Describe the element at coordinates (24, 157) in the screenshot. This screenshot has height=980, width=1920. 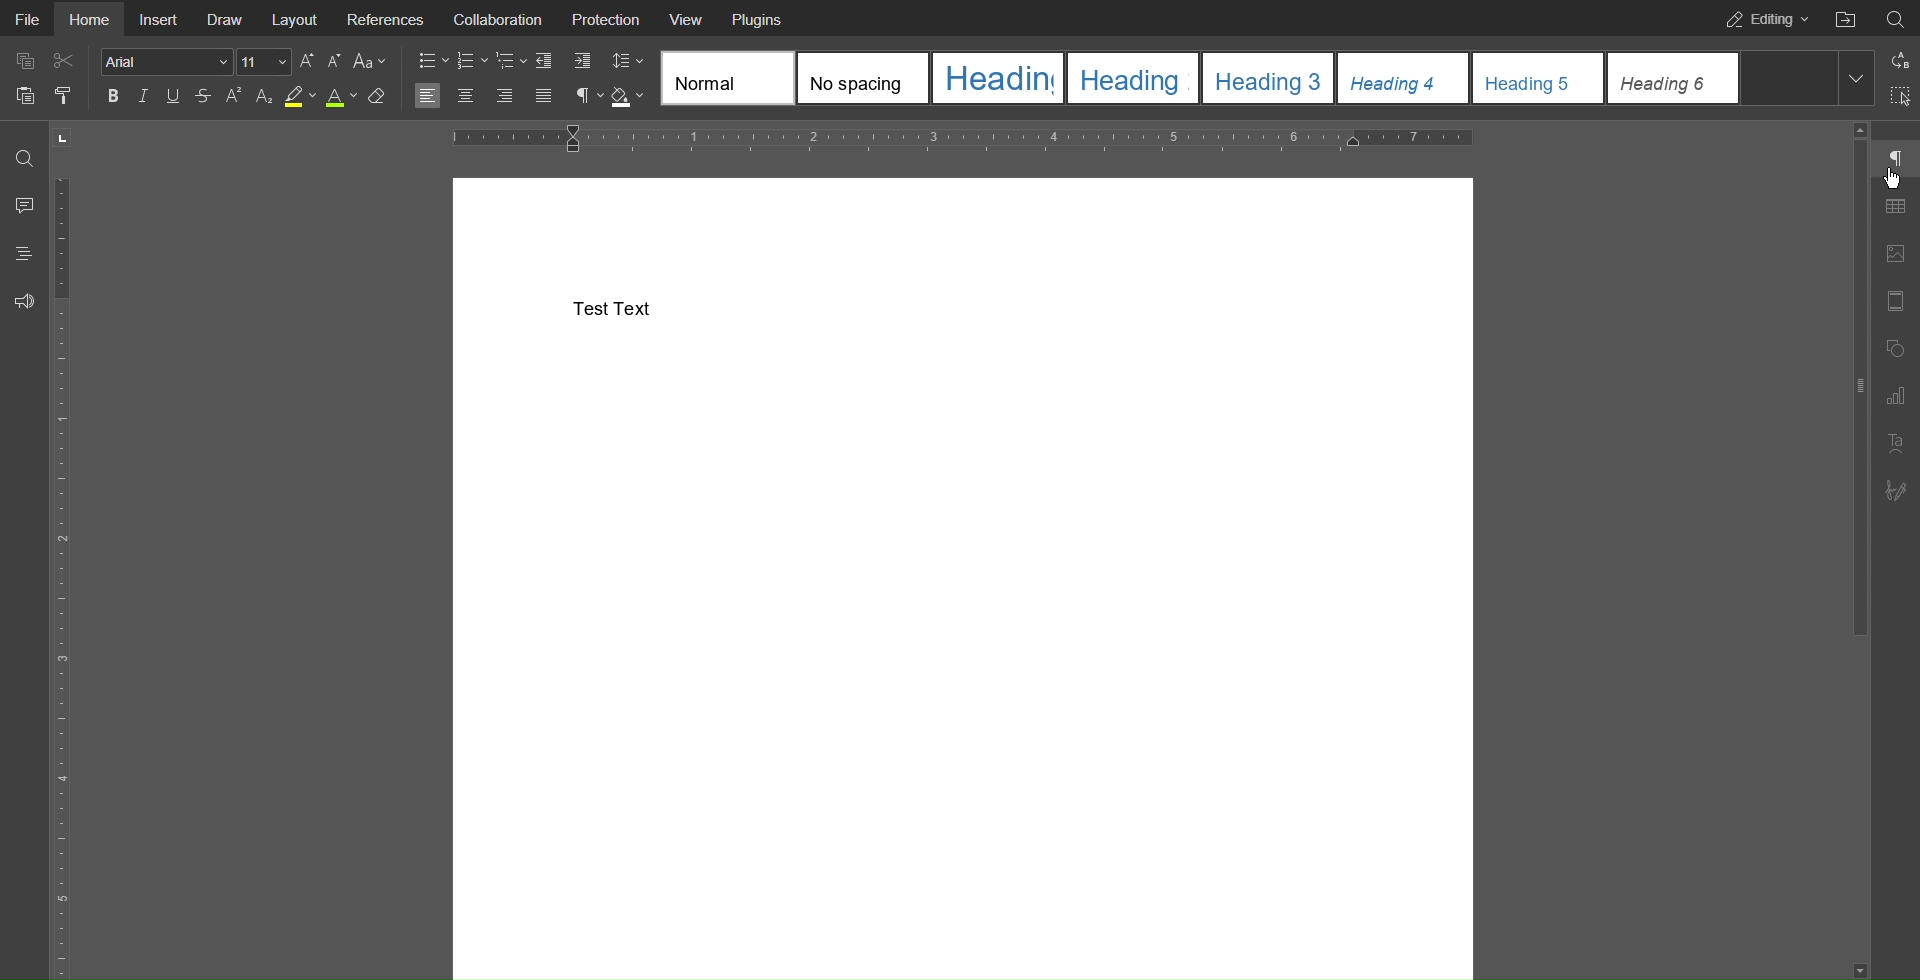
I see `Search` at that location.